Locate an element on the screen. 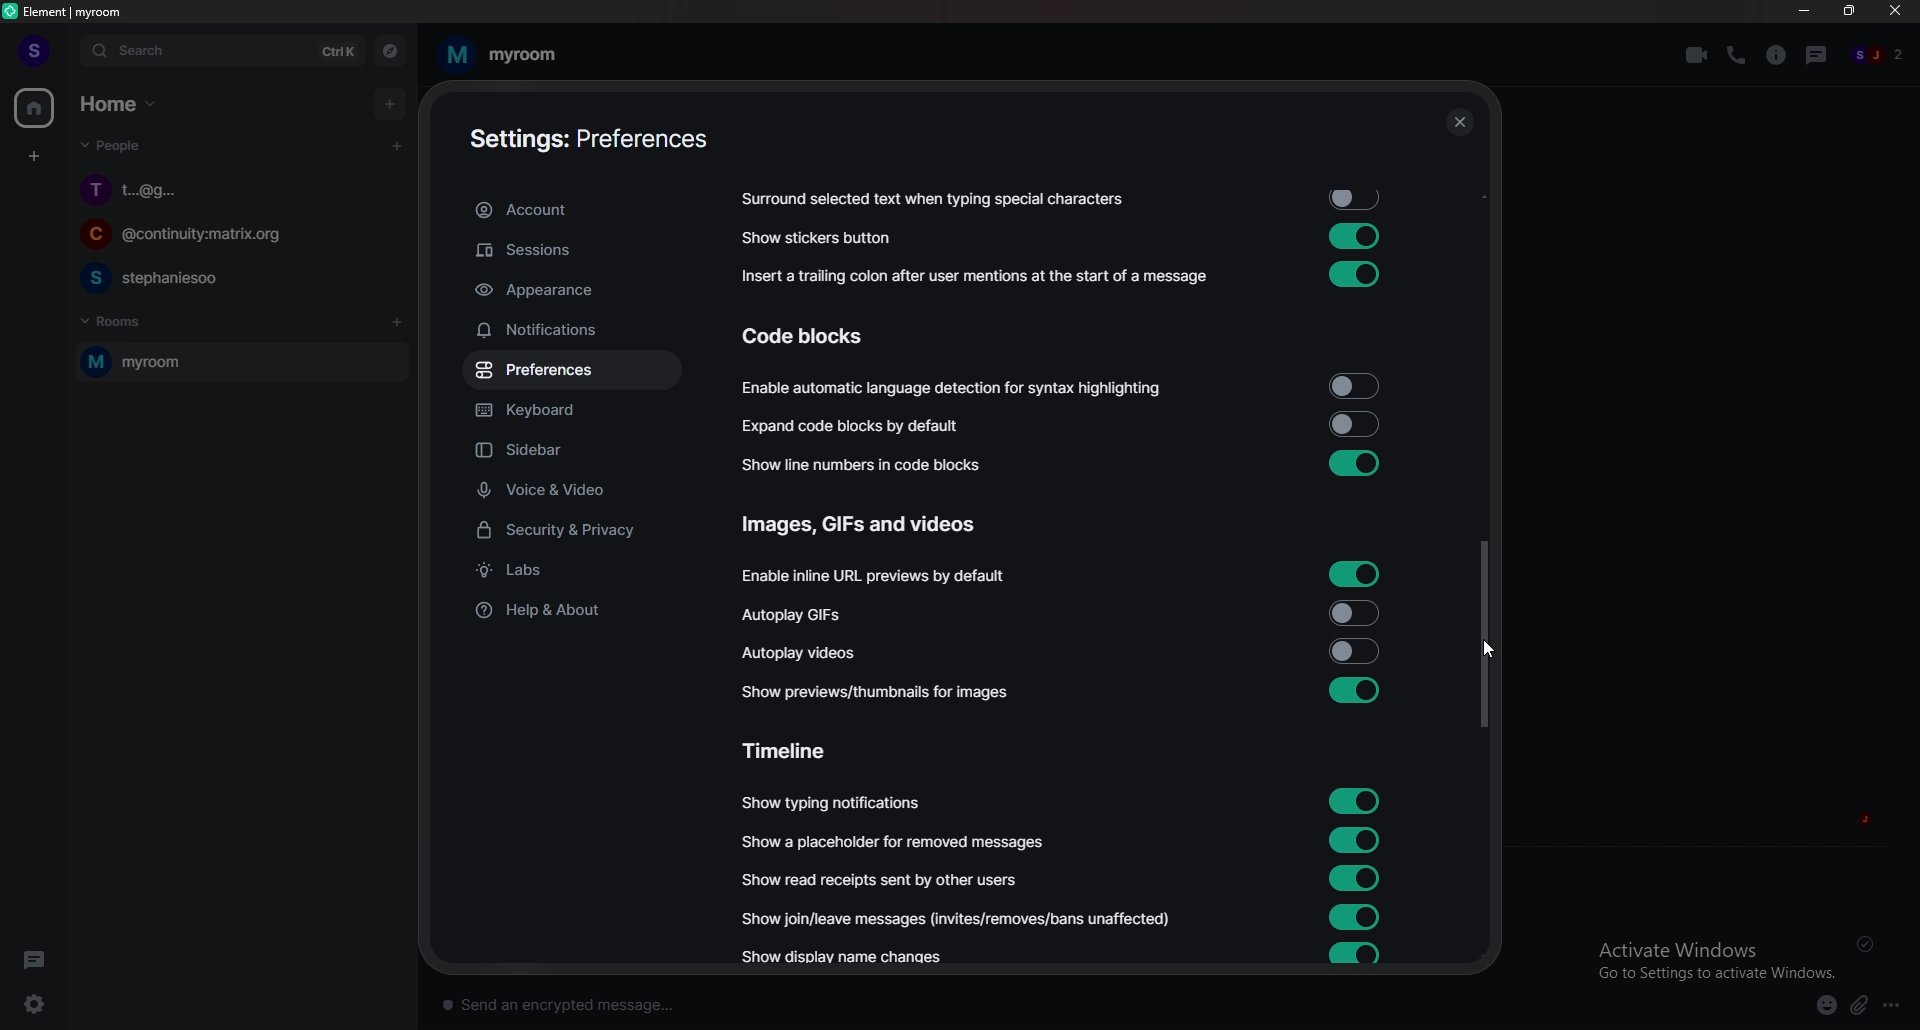  start chat is located at coordinates (396, 145).